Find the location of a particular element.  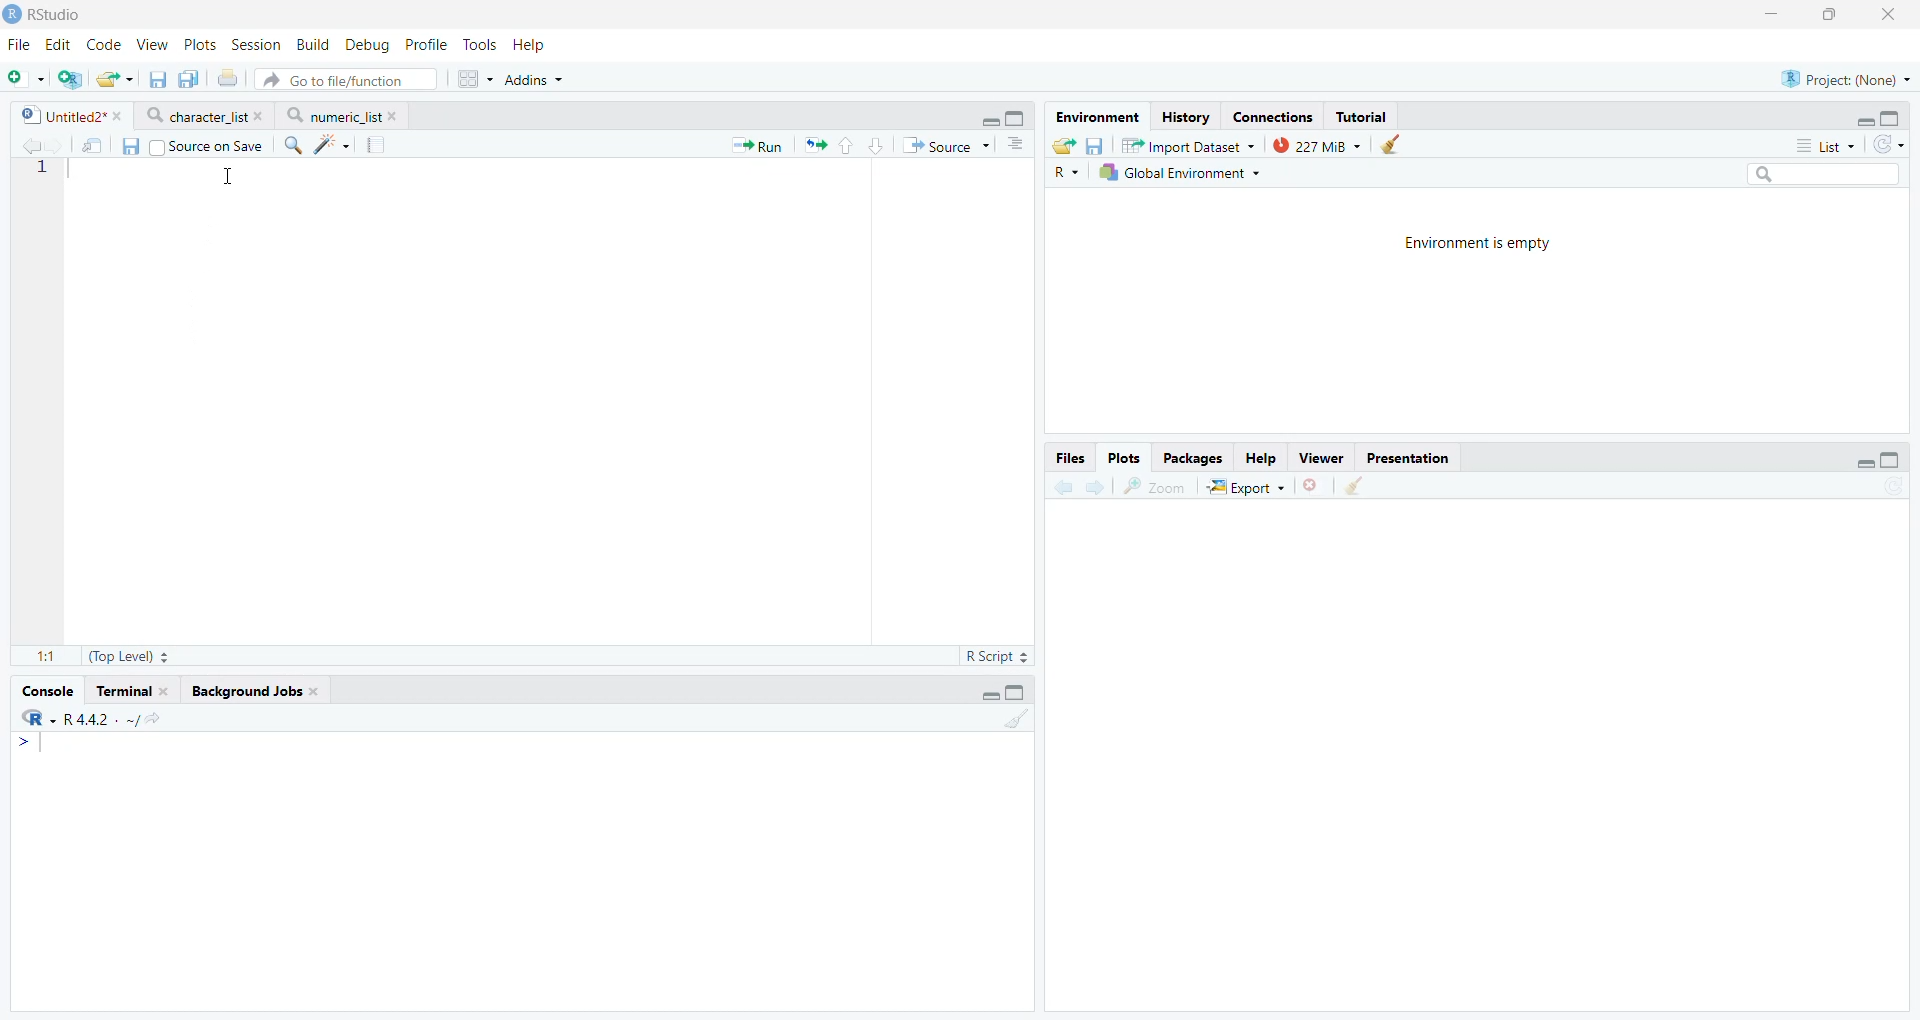

-=3 Export ~ is located at coordinates (1245, 488).